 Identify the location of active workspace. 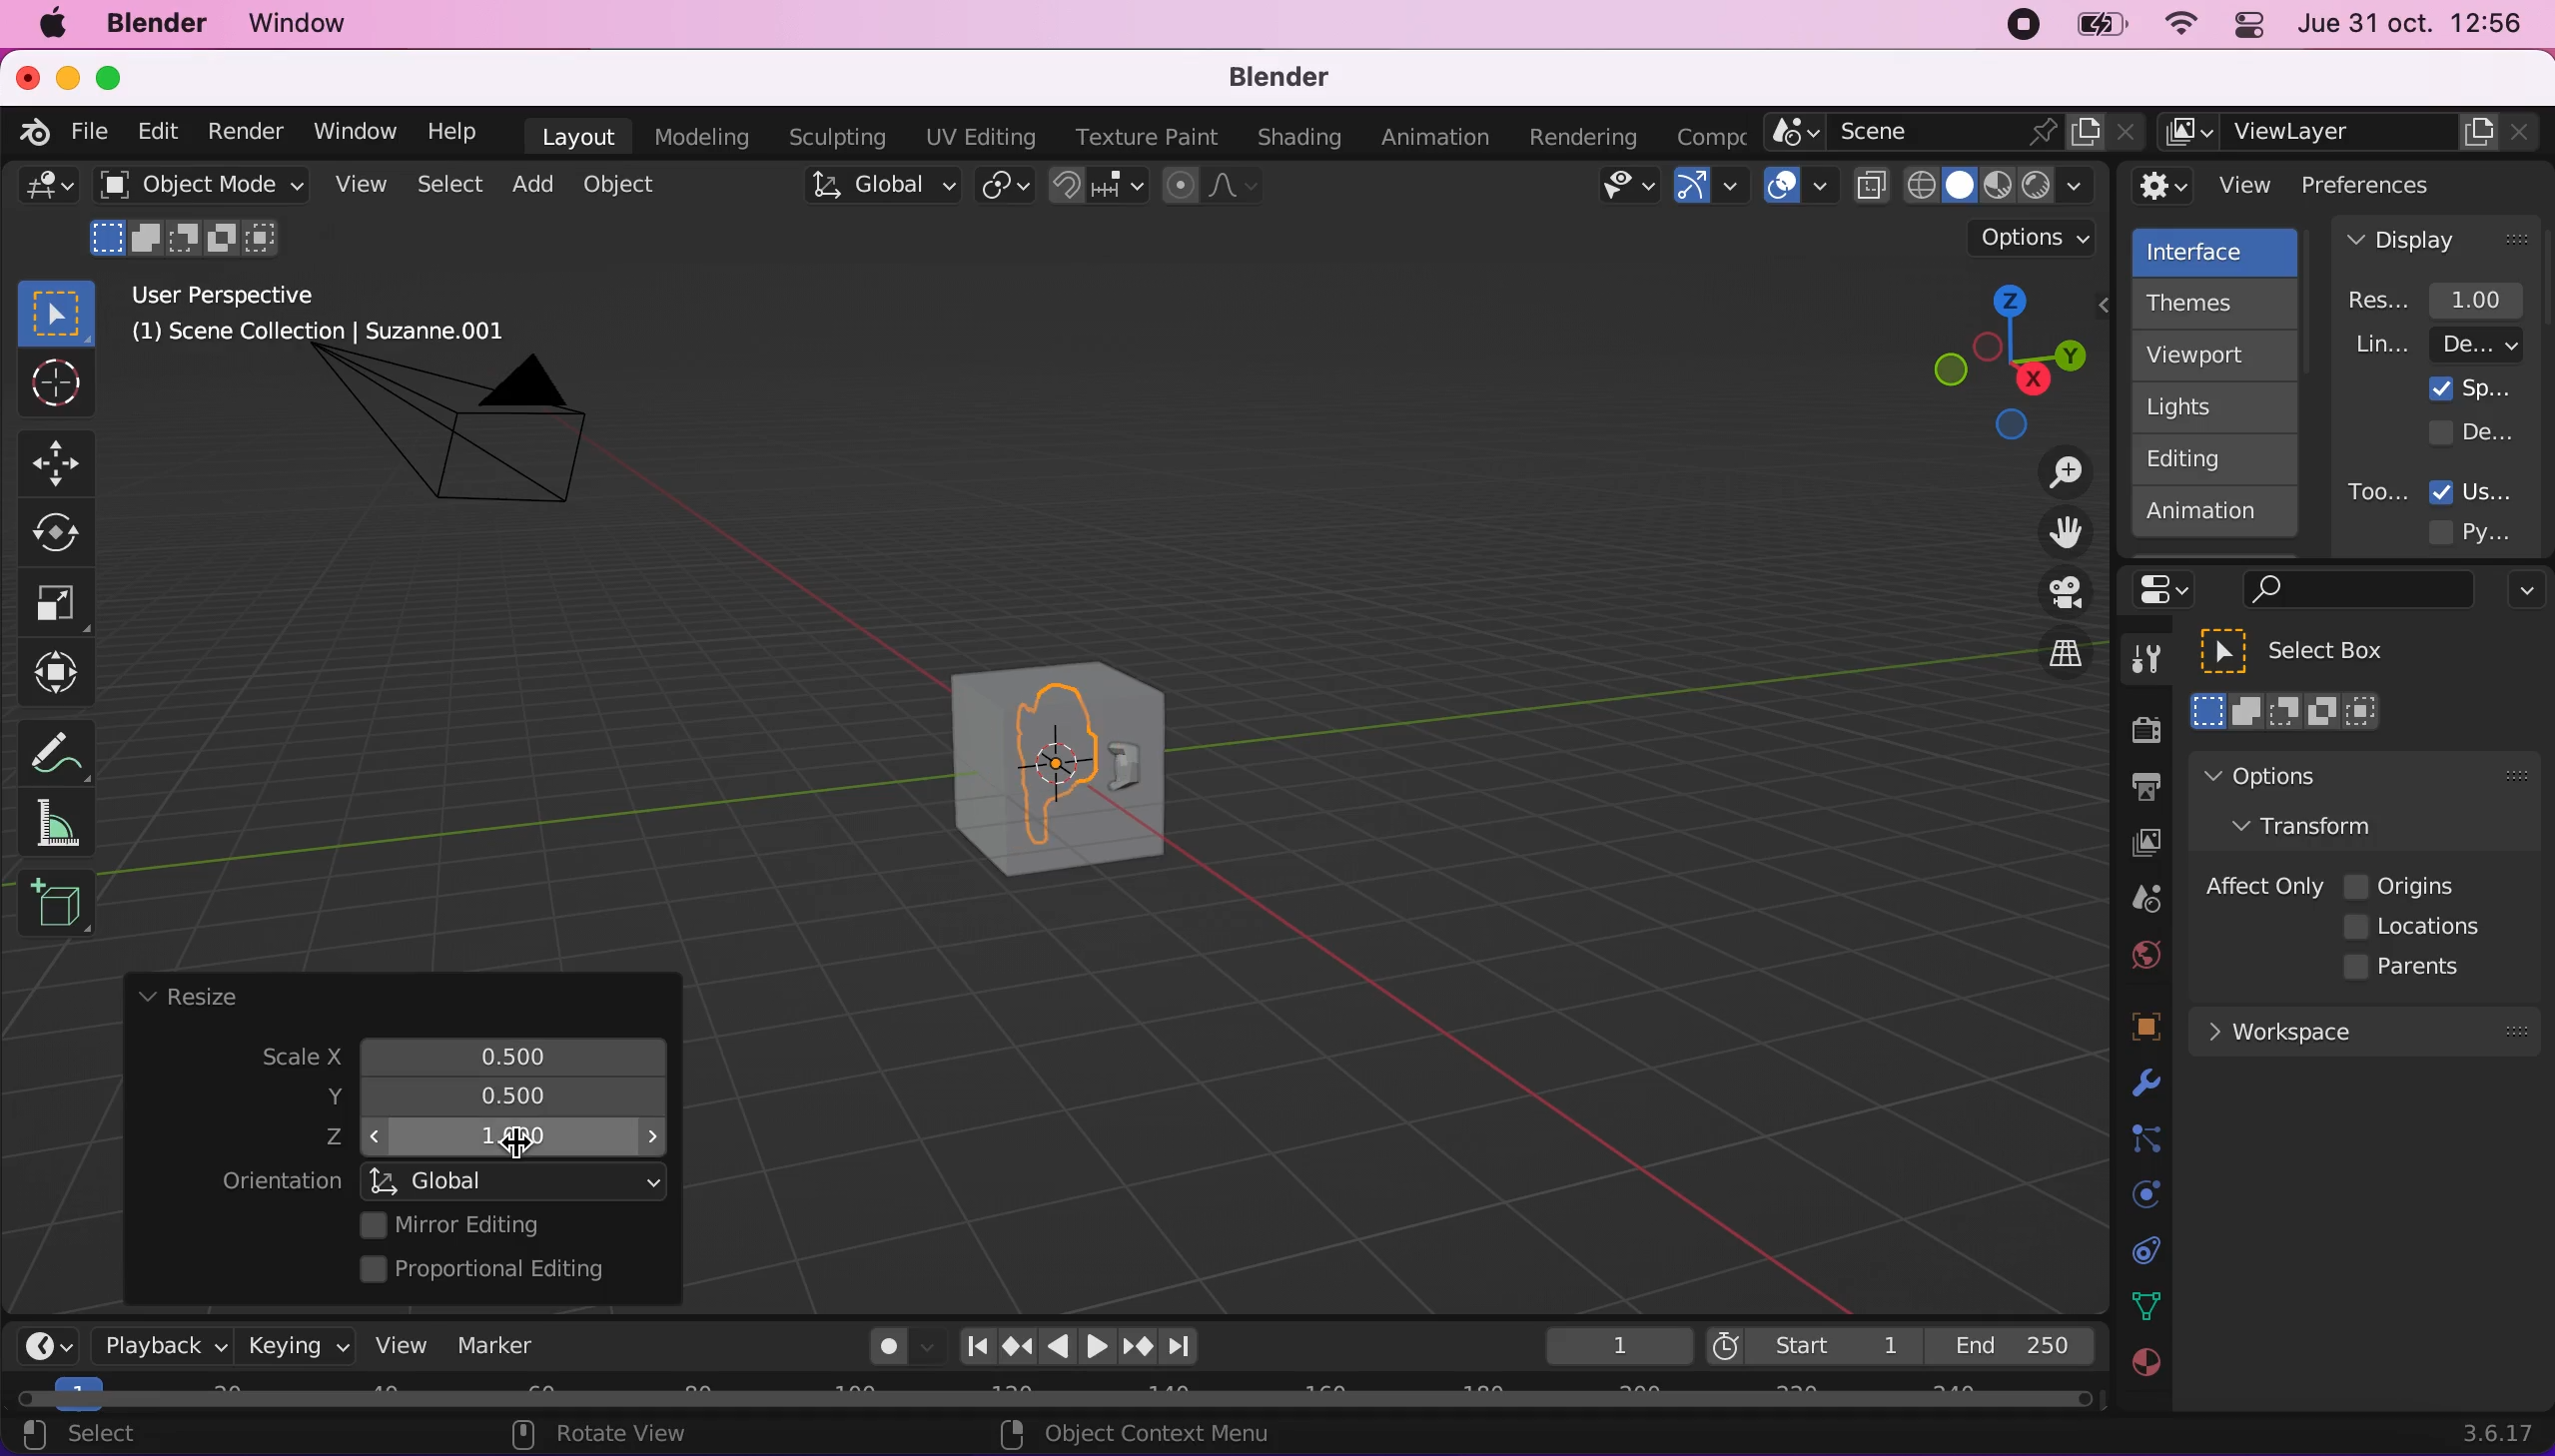
(1704, 134).